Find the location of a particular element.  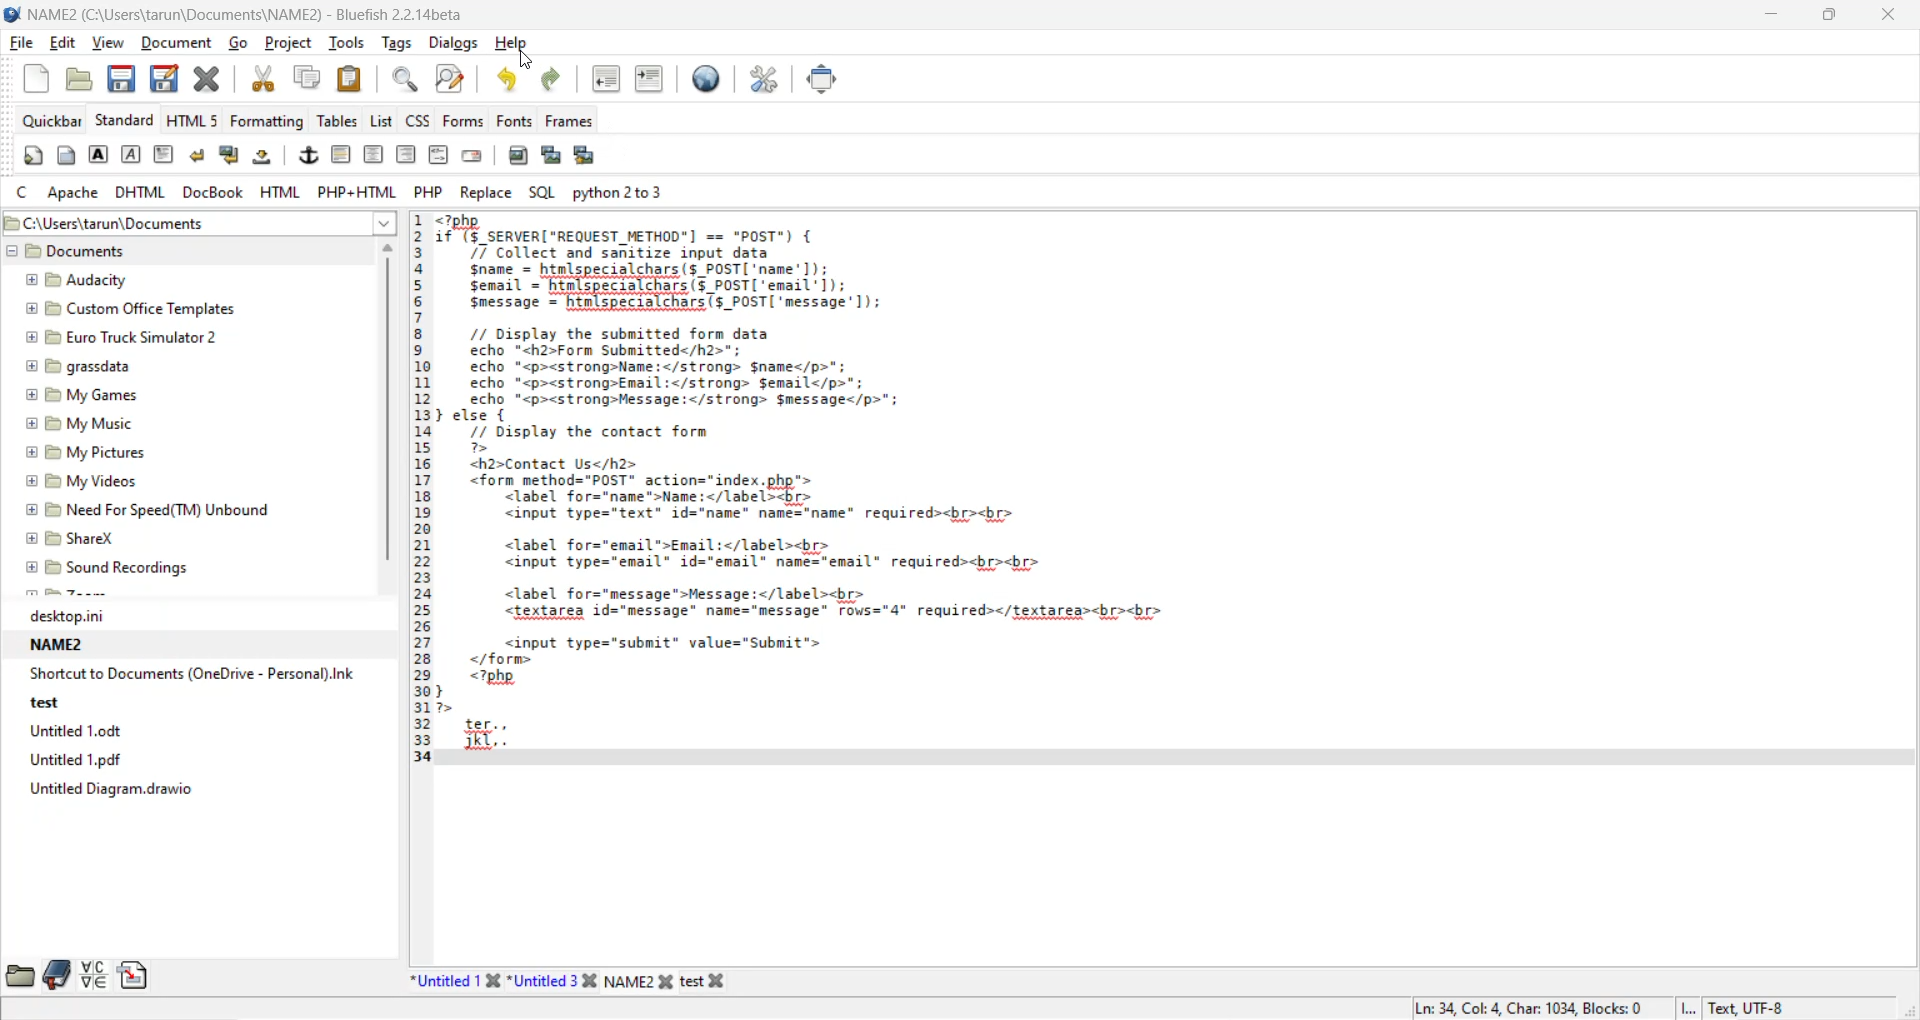

test is located at coordinates (52, 707).